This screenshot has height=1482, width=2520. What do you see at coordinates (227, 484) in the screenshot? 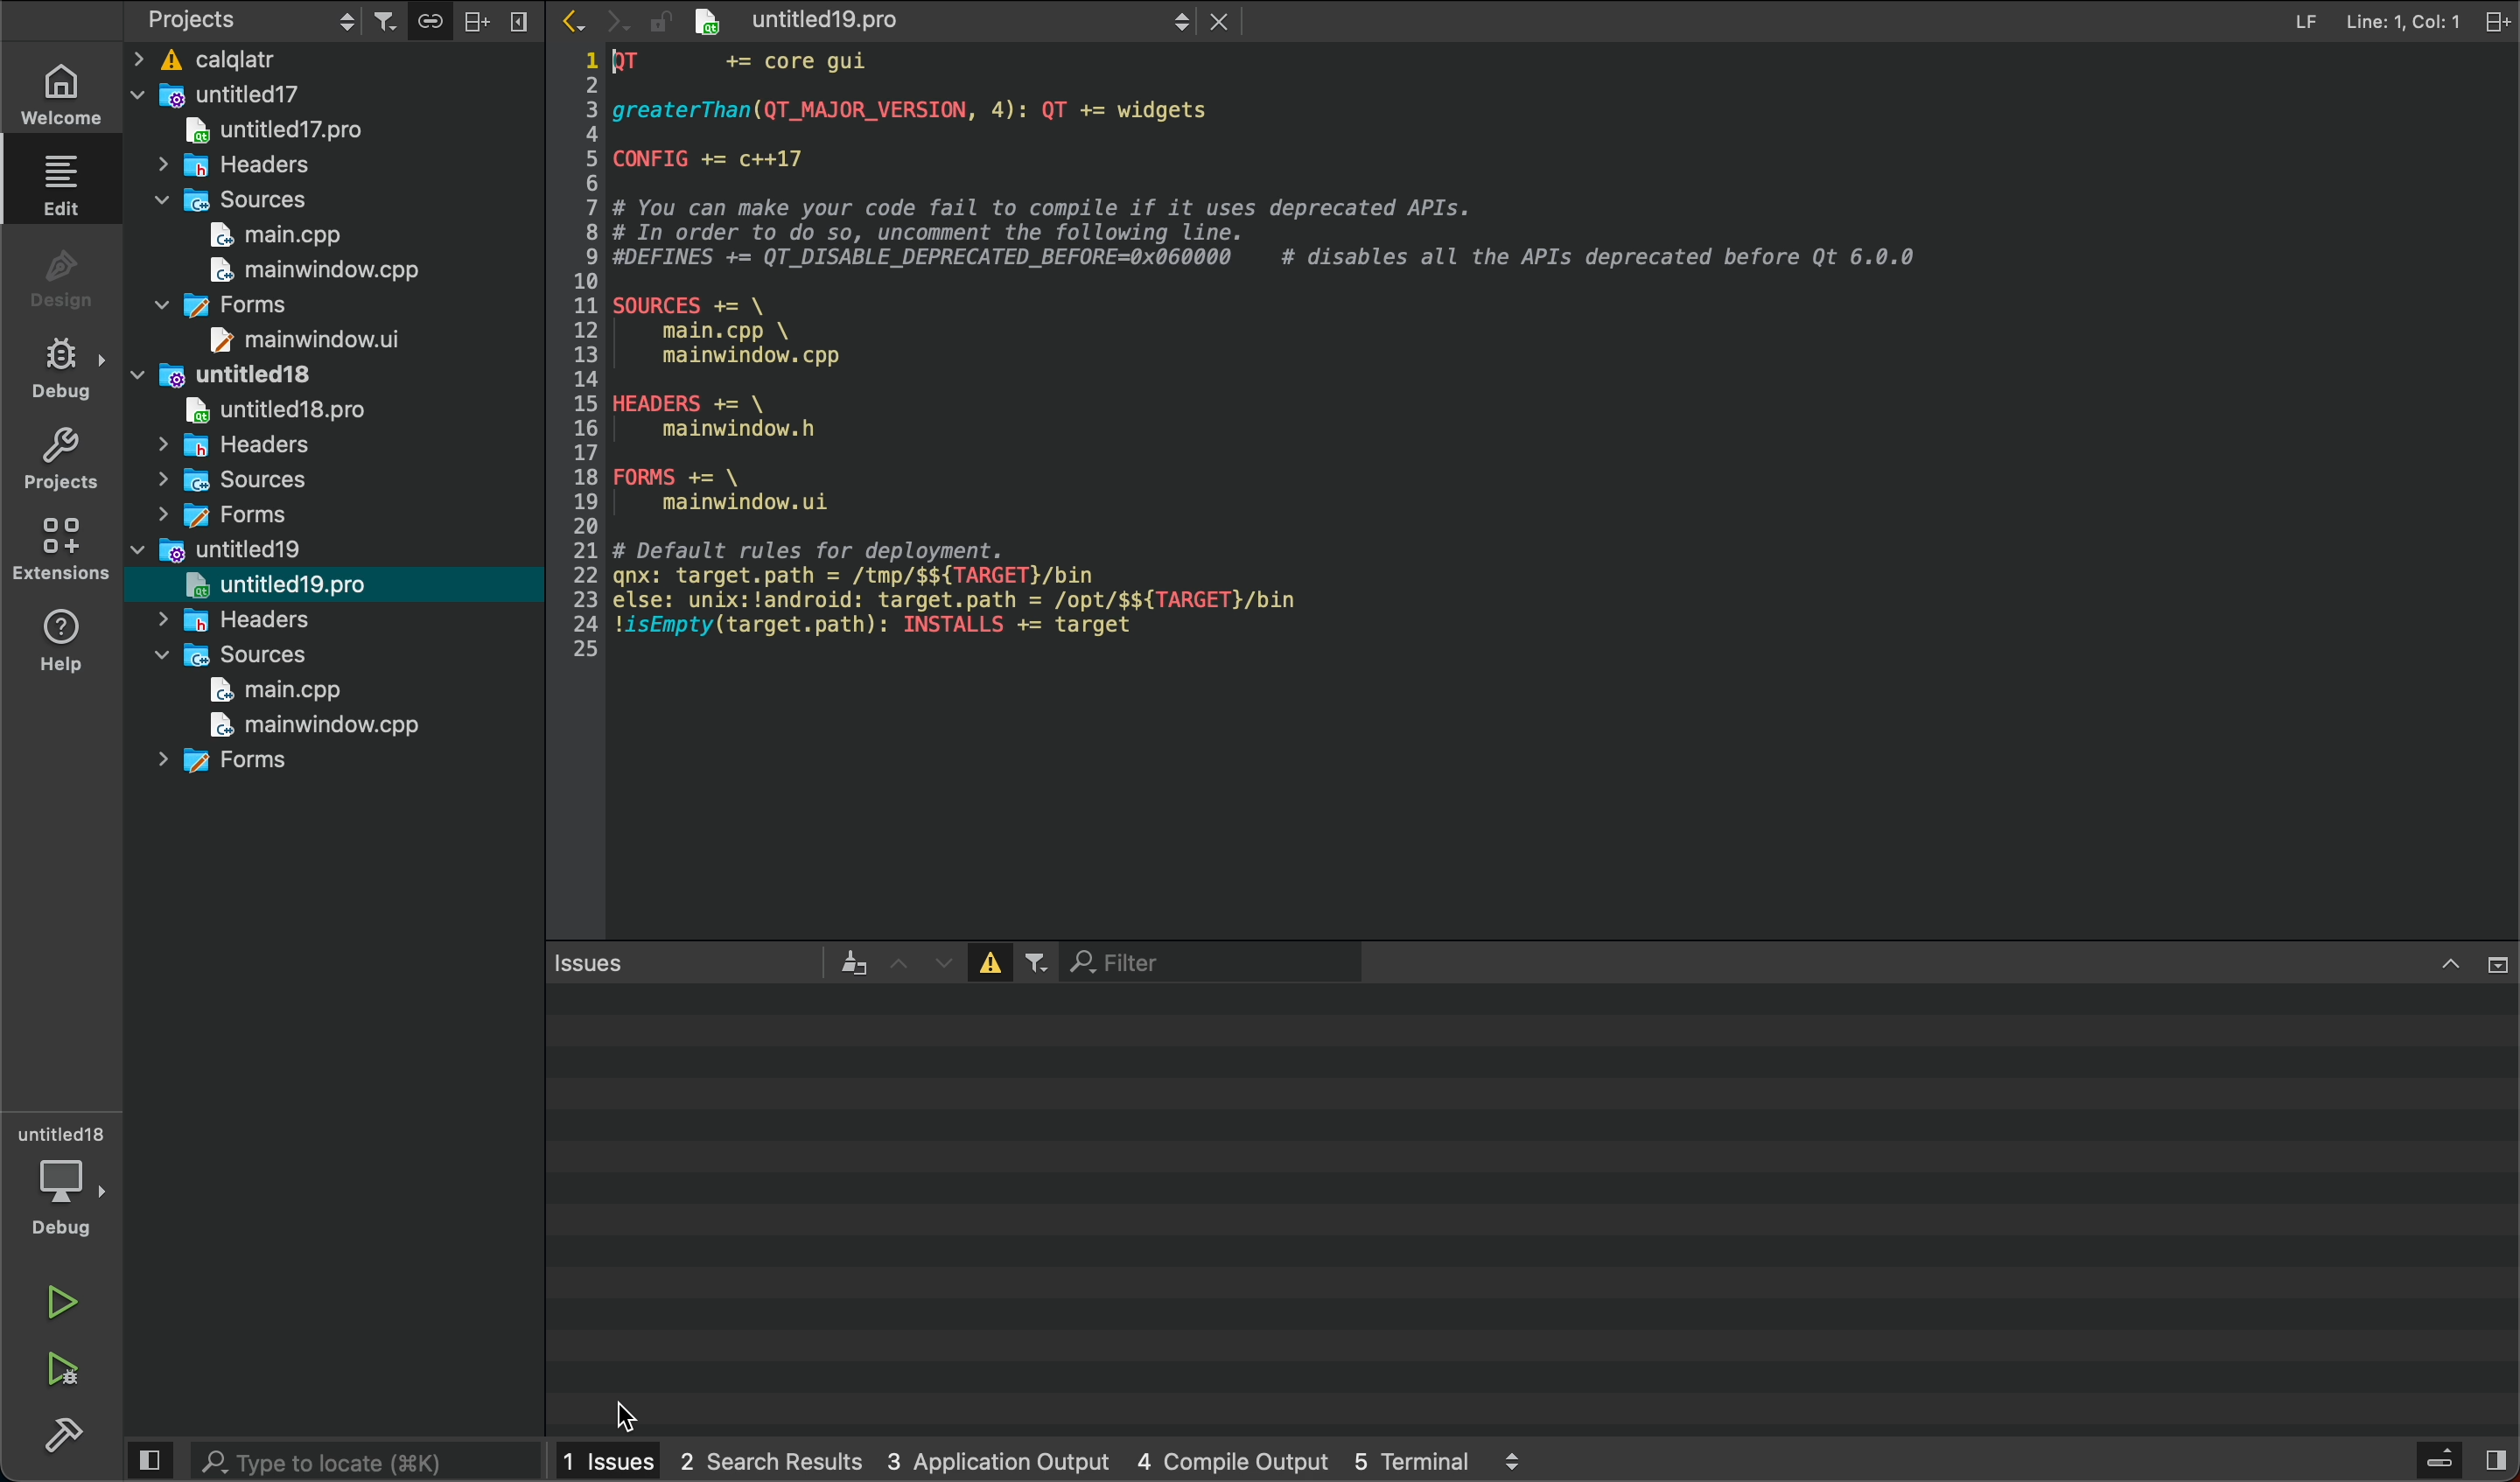
I see `sources` at bounding box center [227, 484].